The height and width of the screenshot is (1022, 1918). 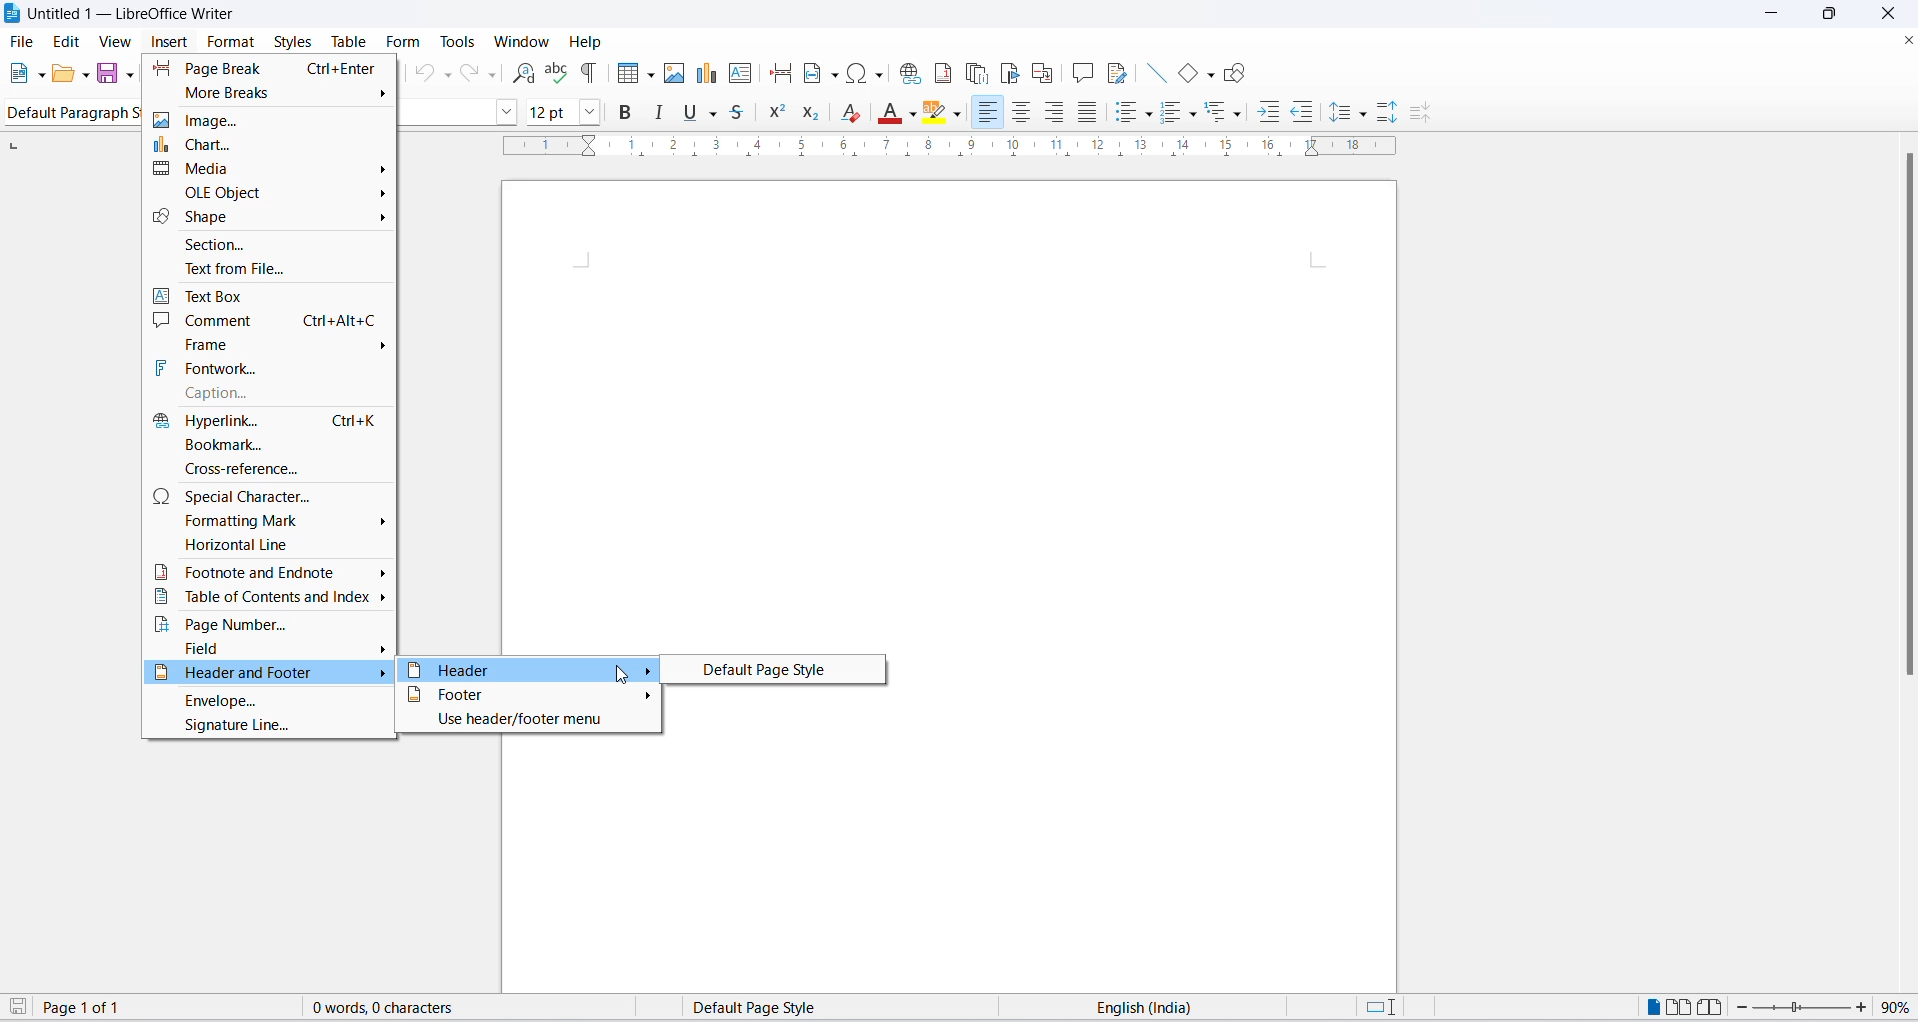 What do you see at coordinates (1269, 114) in the screenshot?
I see `increase indent` at bounding box center [1269, 114].